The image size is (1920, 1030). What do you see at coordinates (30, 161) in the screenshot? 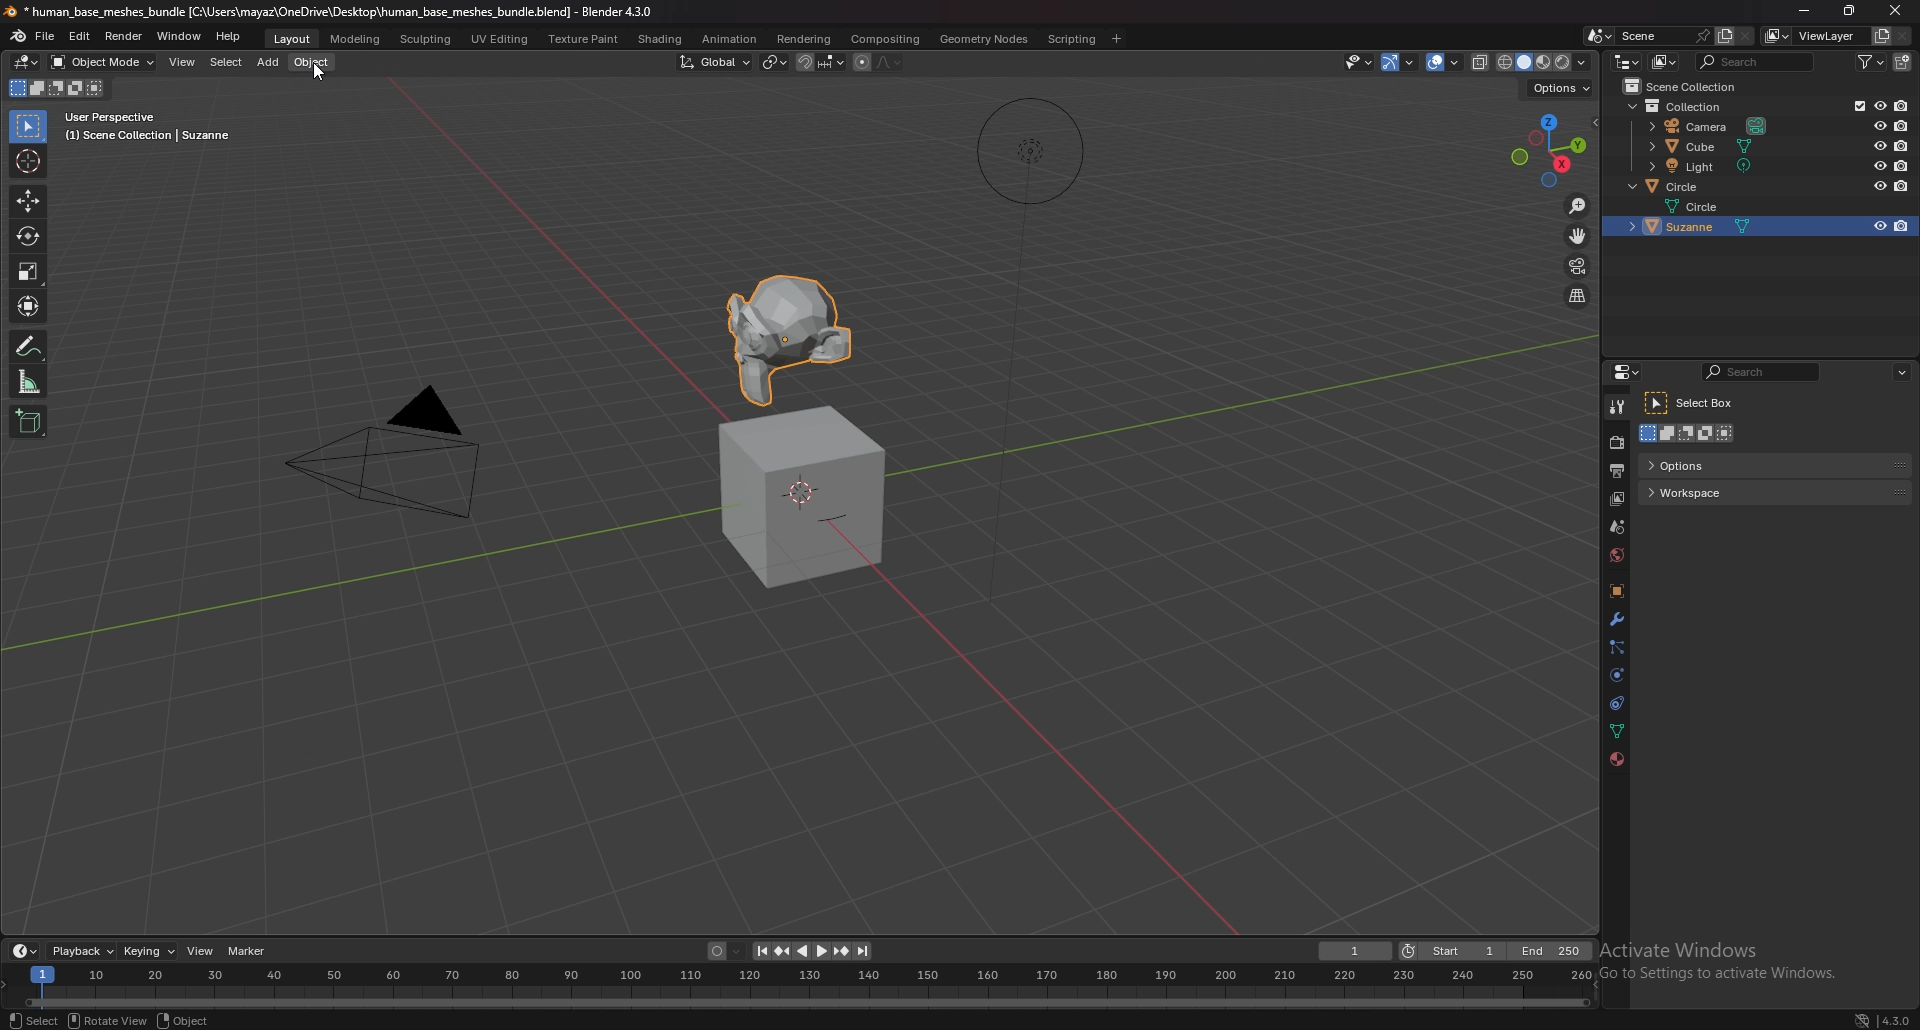
I see `cursor` at bounding box center [30, 161].